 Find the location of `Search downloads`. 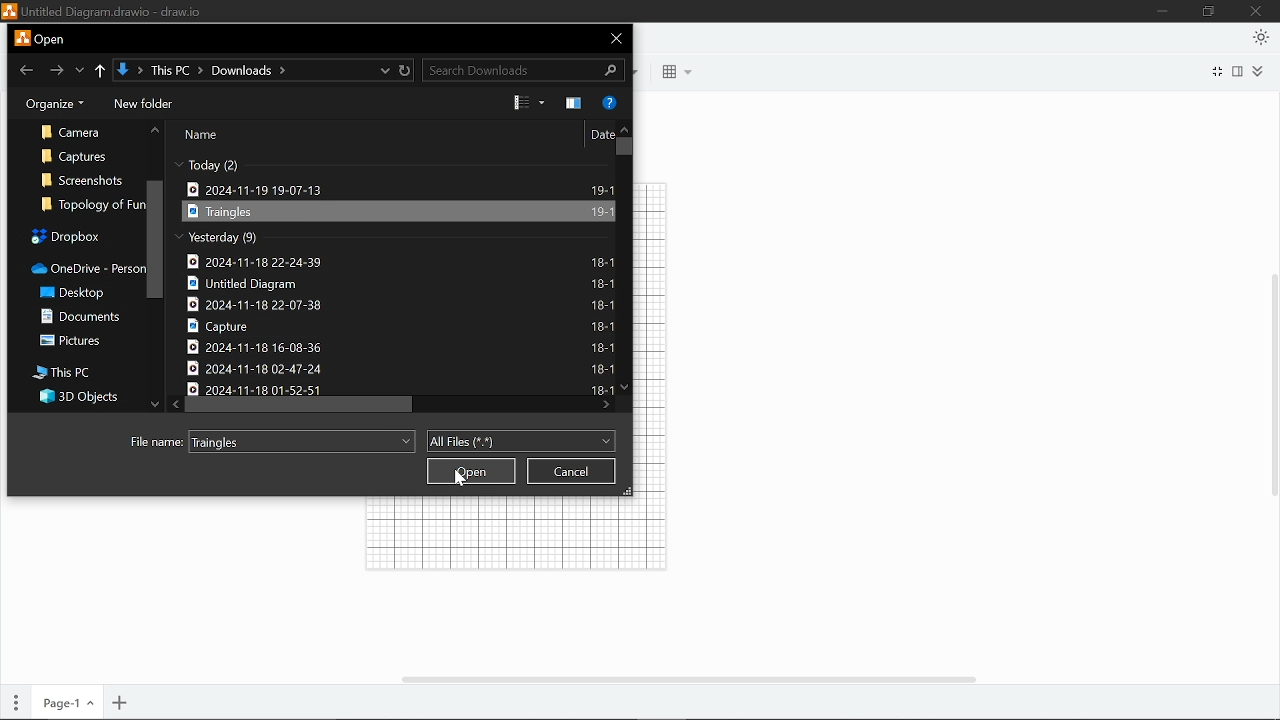

Search downloads is located at coordinates (525, 71).